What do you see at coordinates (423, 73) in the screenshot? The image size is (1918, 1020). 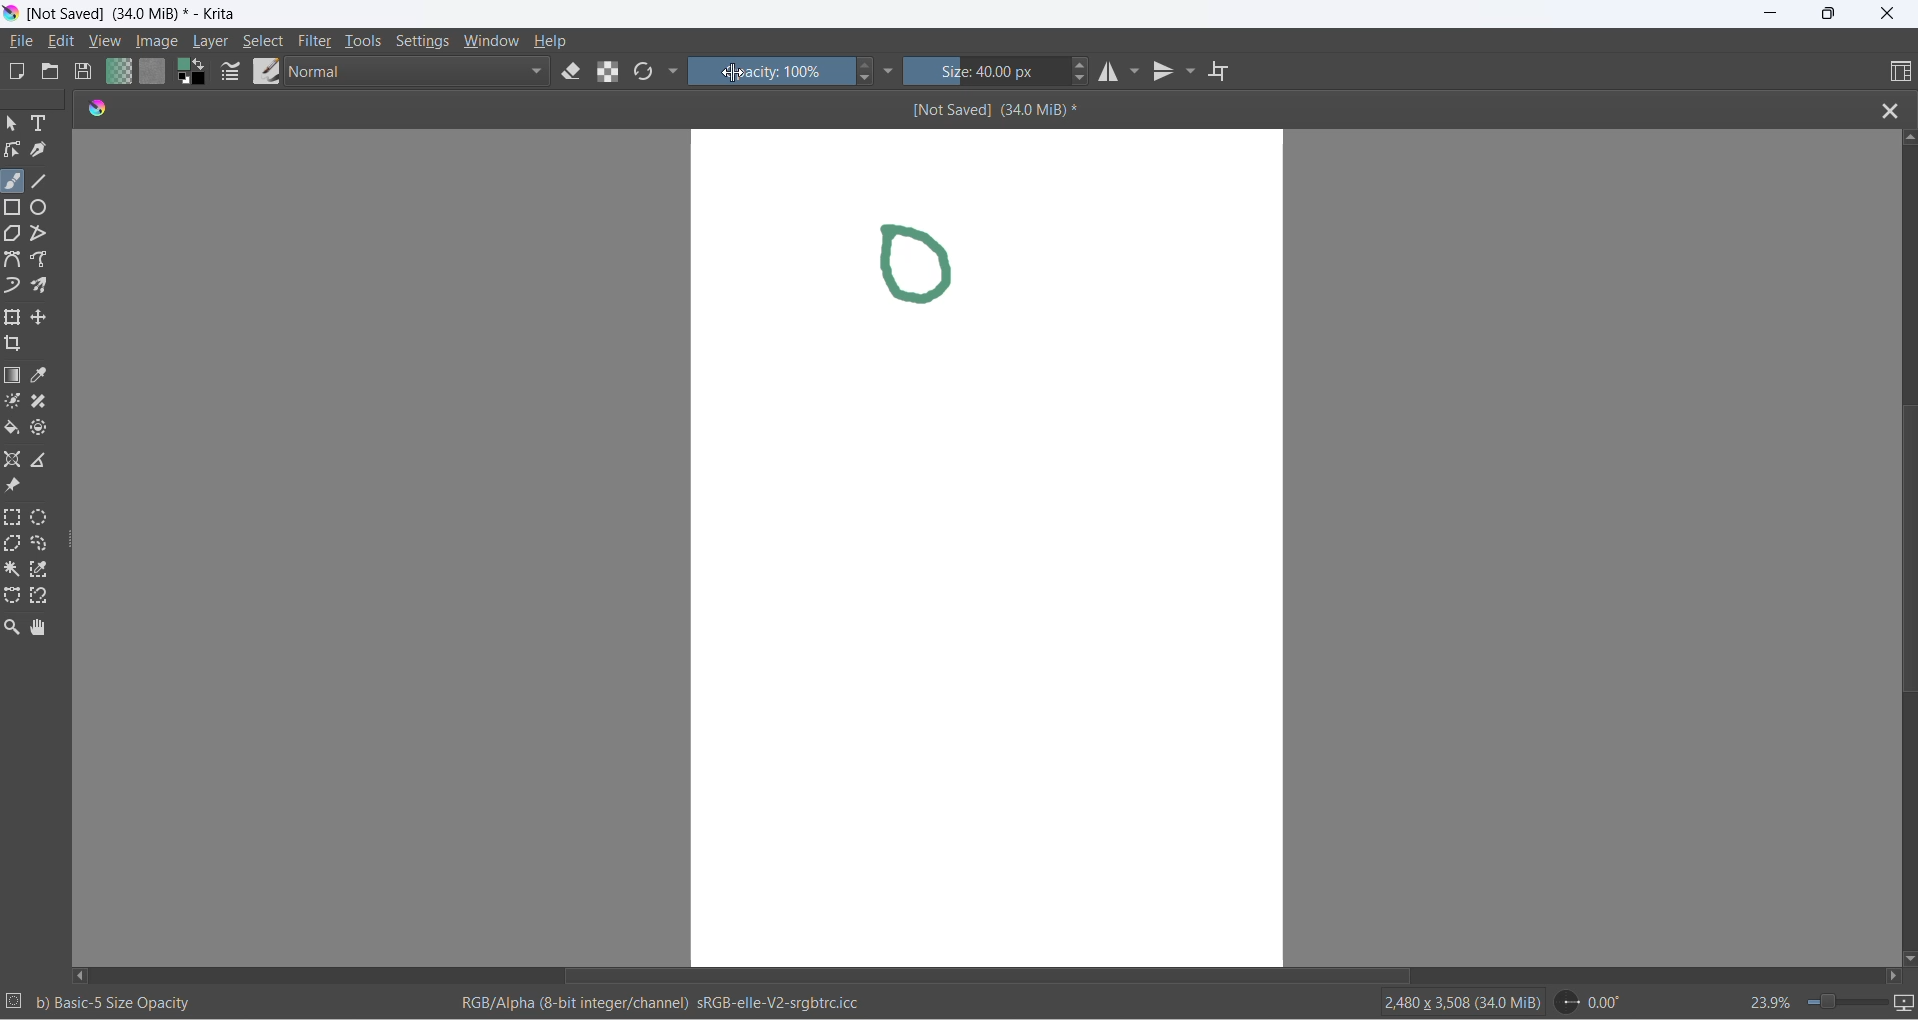 I see `blending mode` at bounding box center [423, 73].